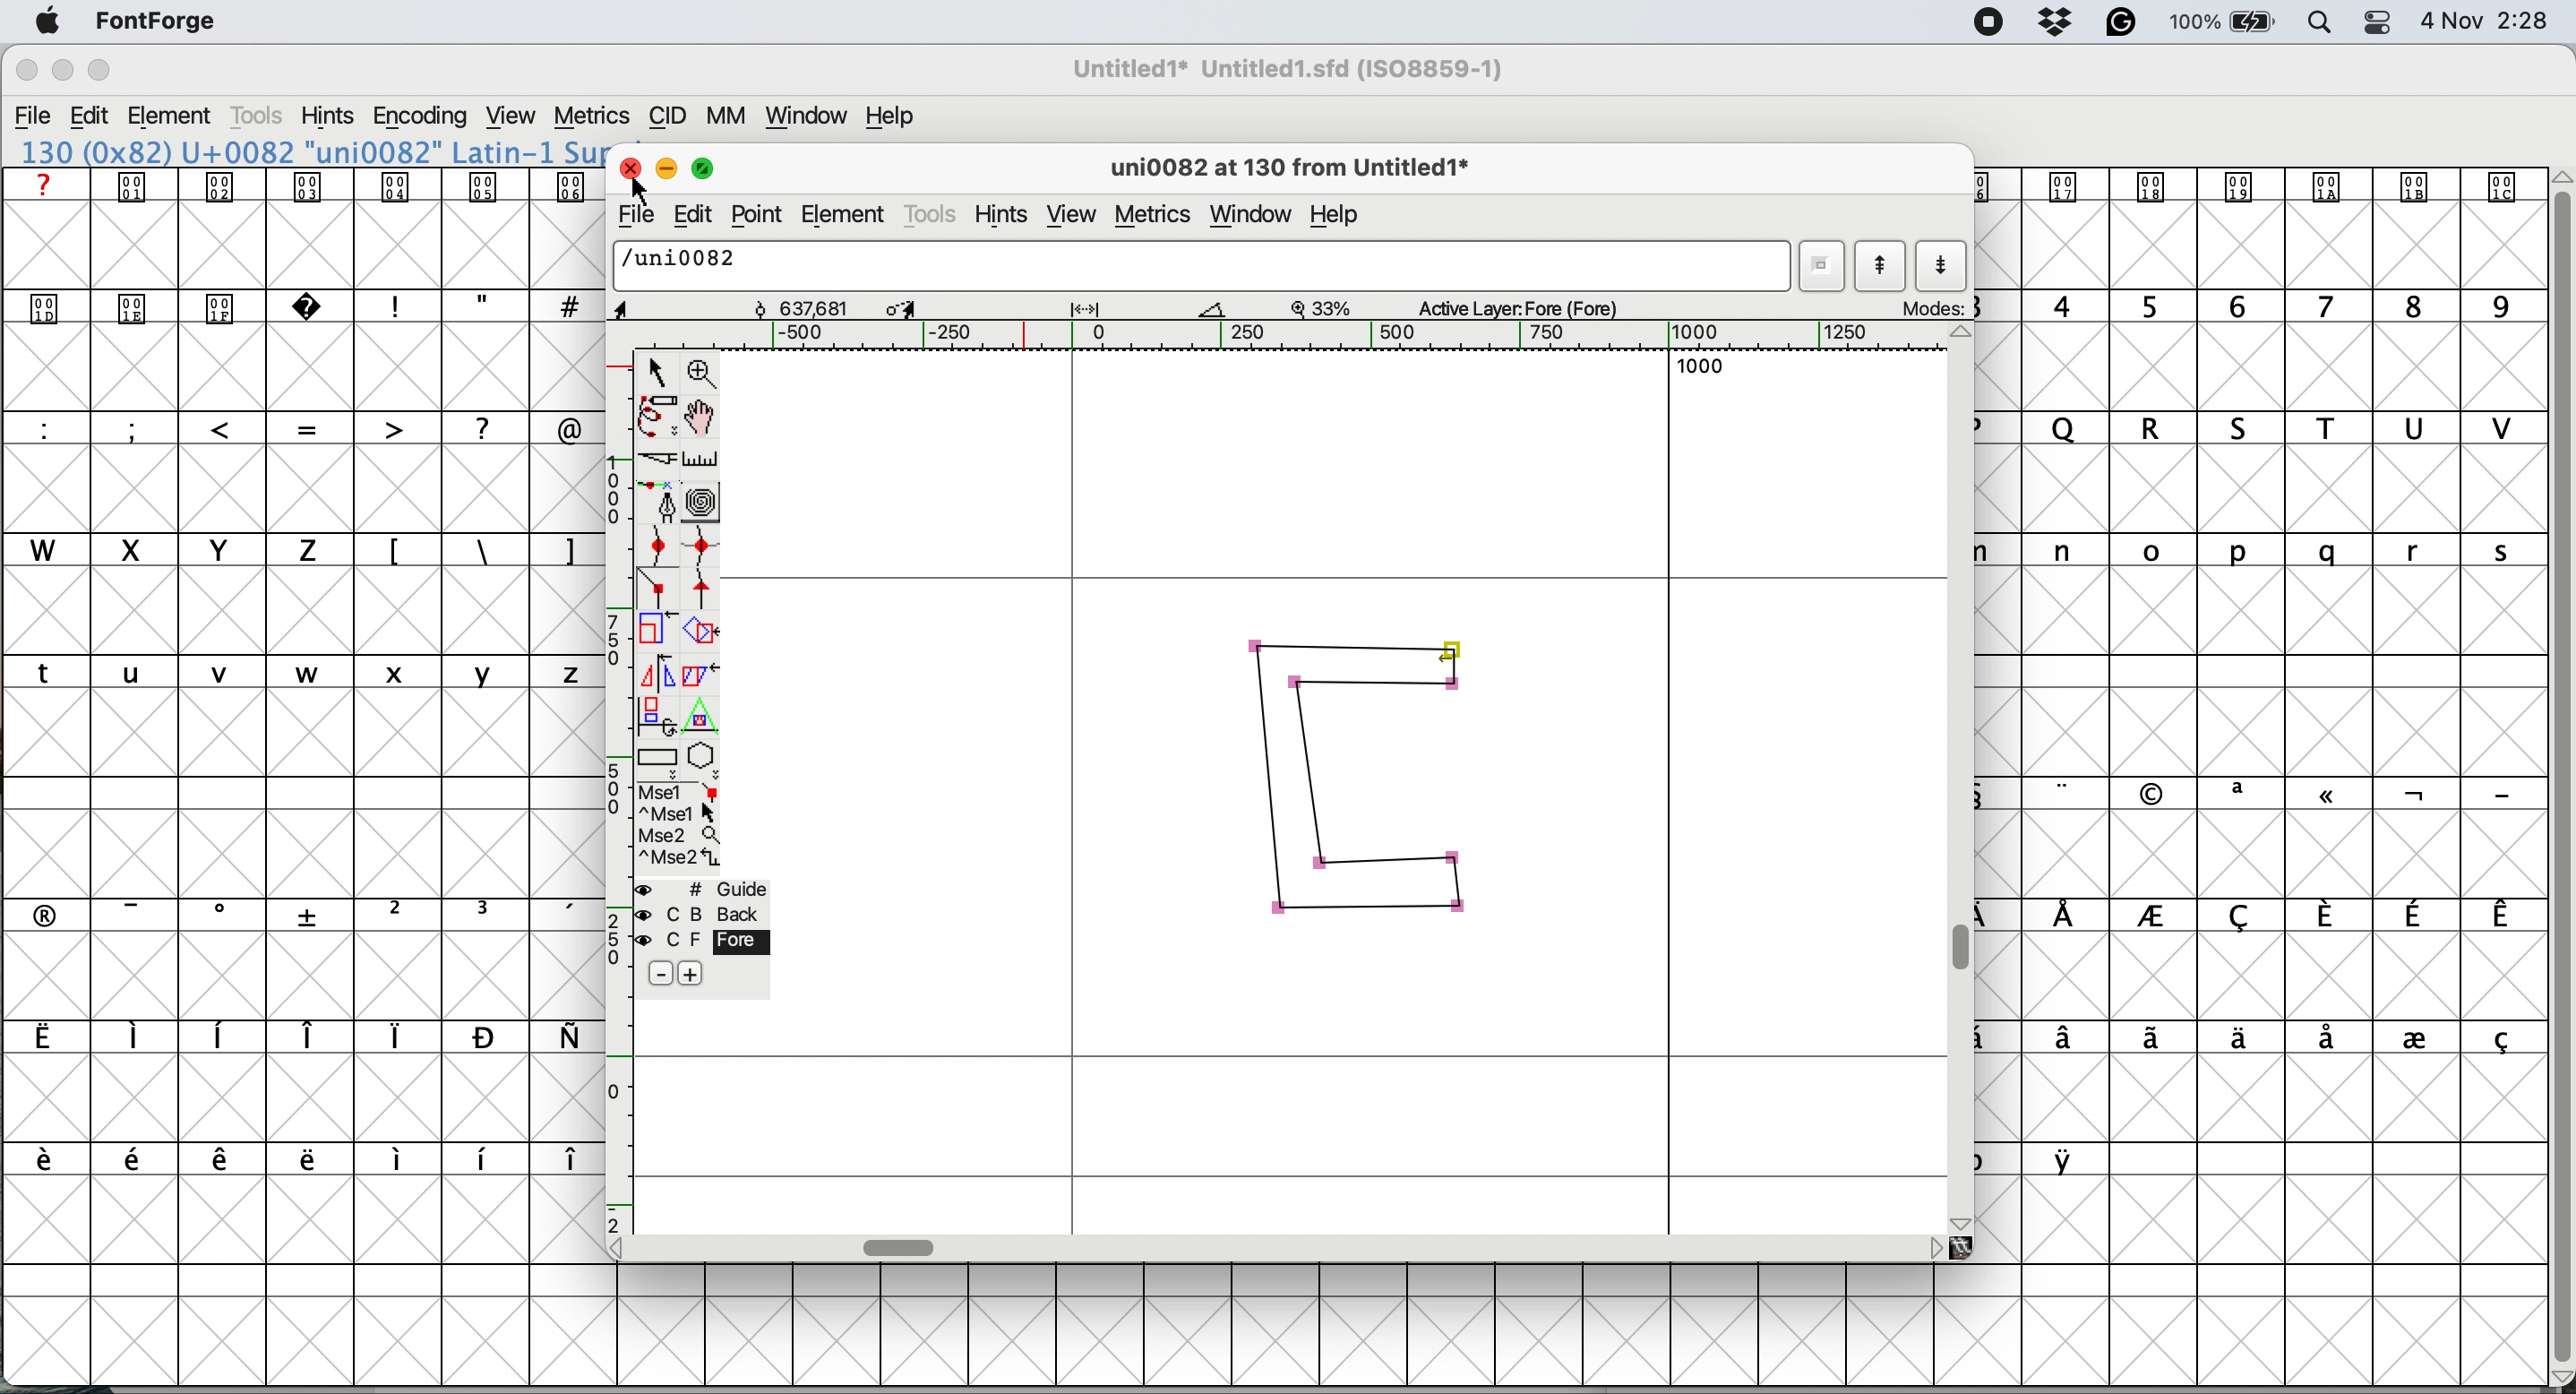 This screenshot has width=2576, height=1394. What do you see at coordinates (1990, 23) in the screenshot?
I see `screen recorder` at bounding box center [1990, 23].